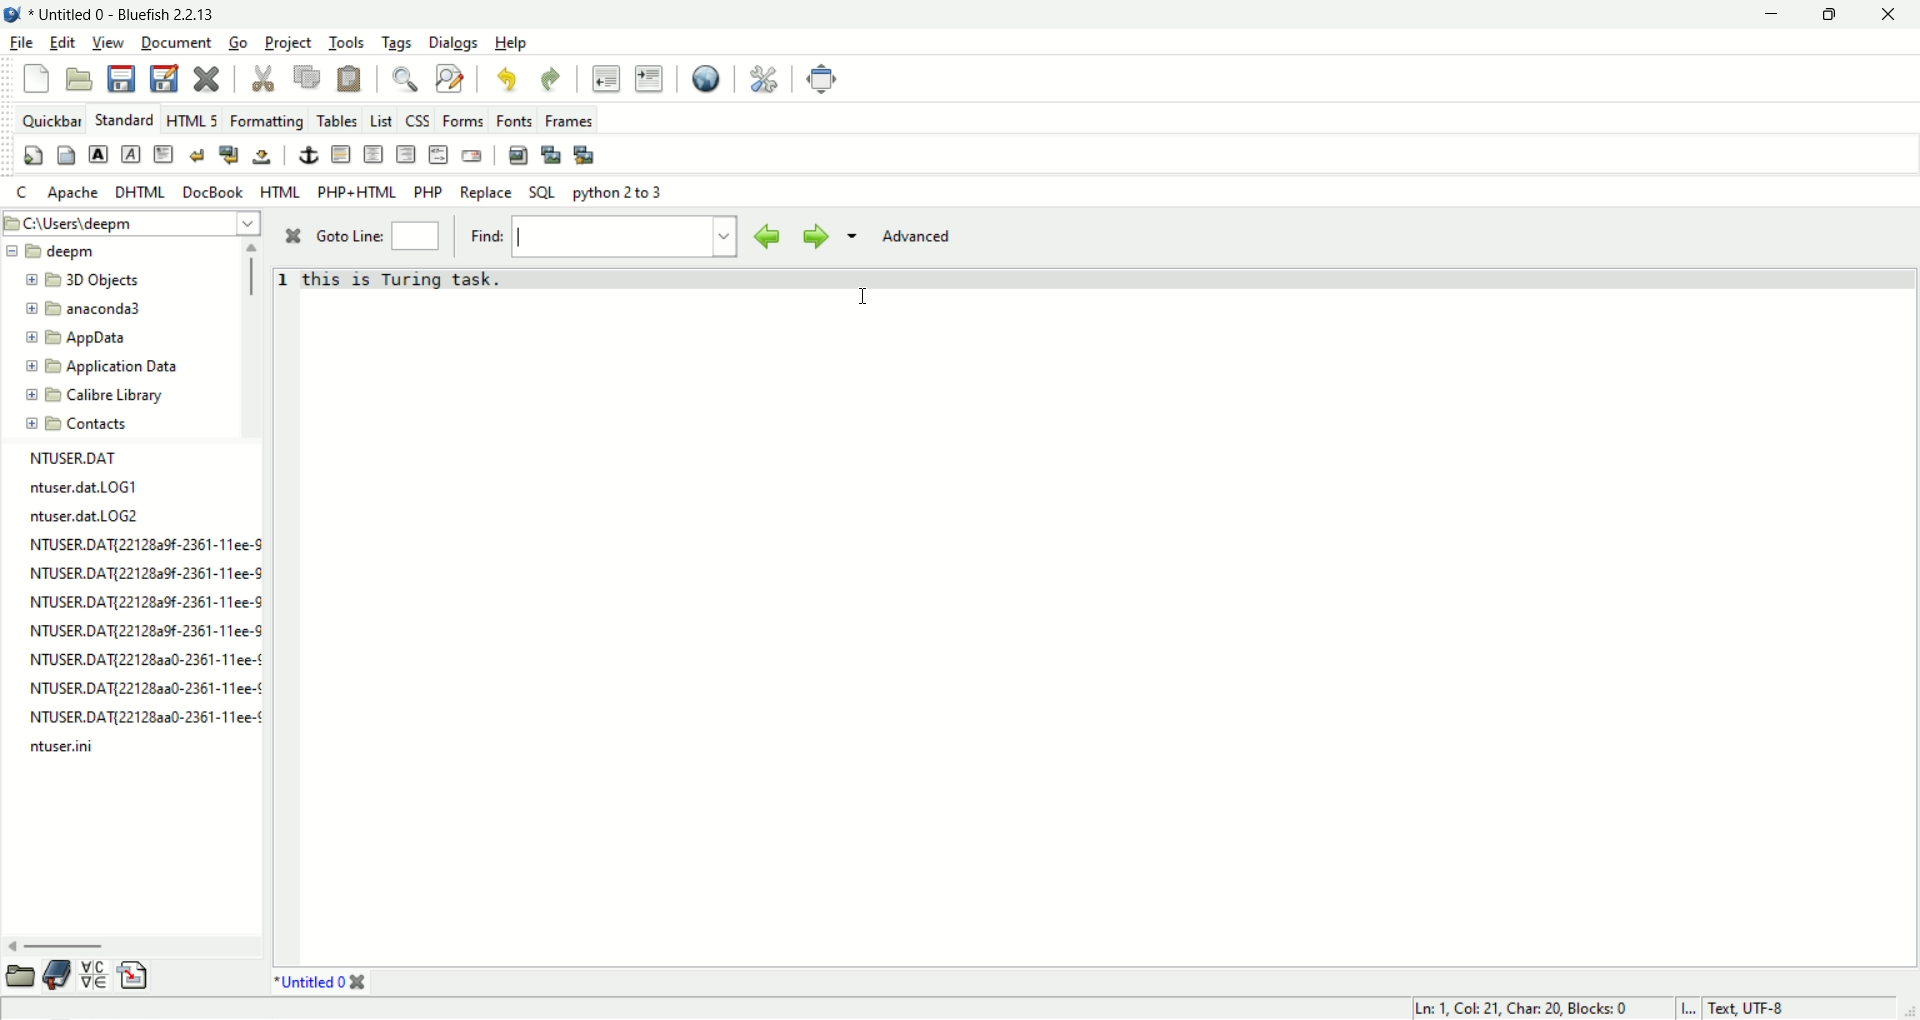 This screenshot has height=1020, width=1920. I want to click on HTML, so click(282, 191).